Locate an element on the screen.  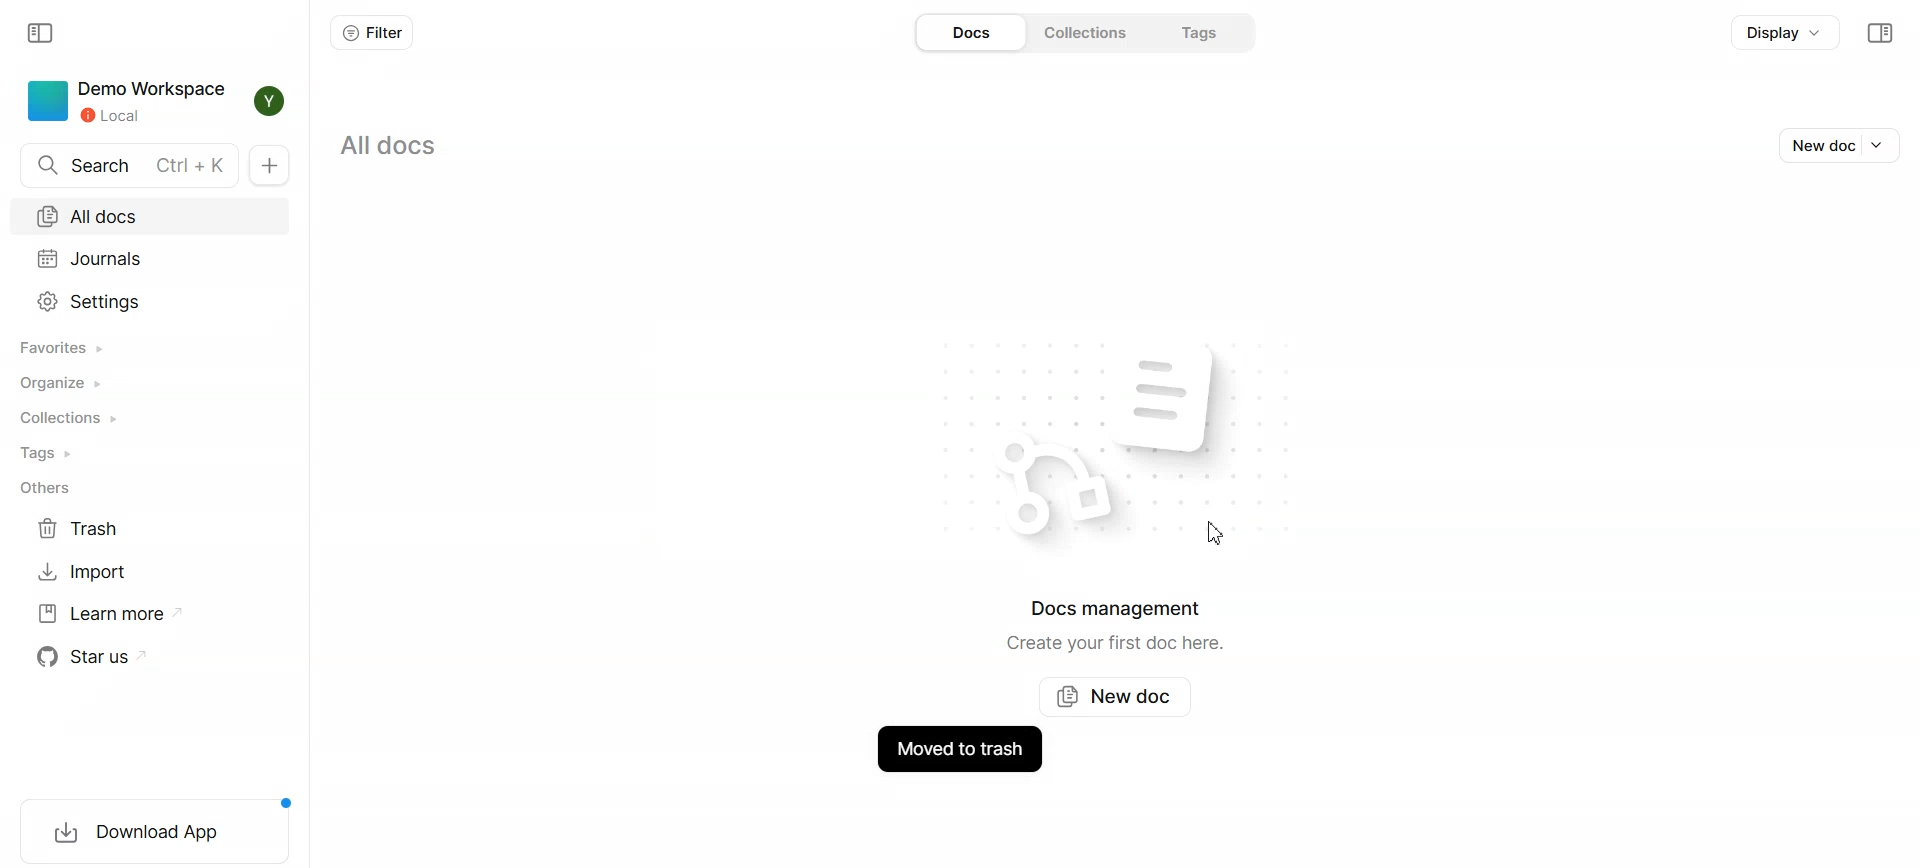
Document moved to trash is located at coordinates (960, 747).